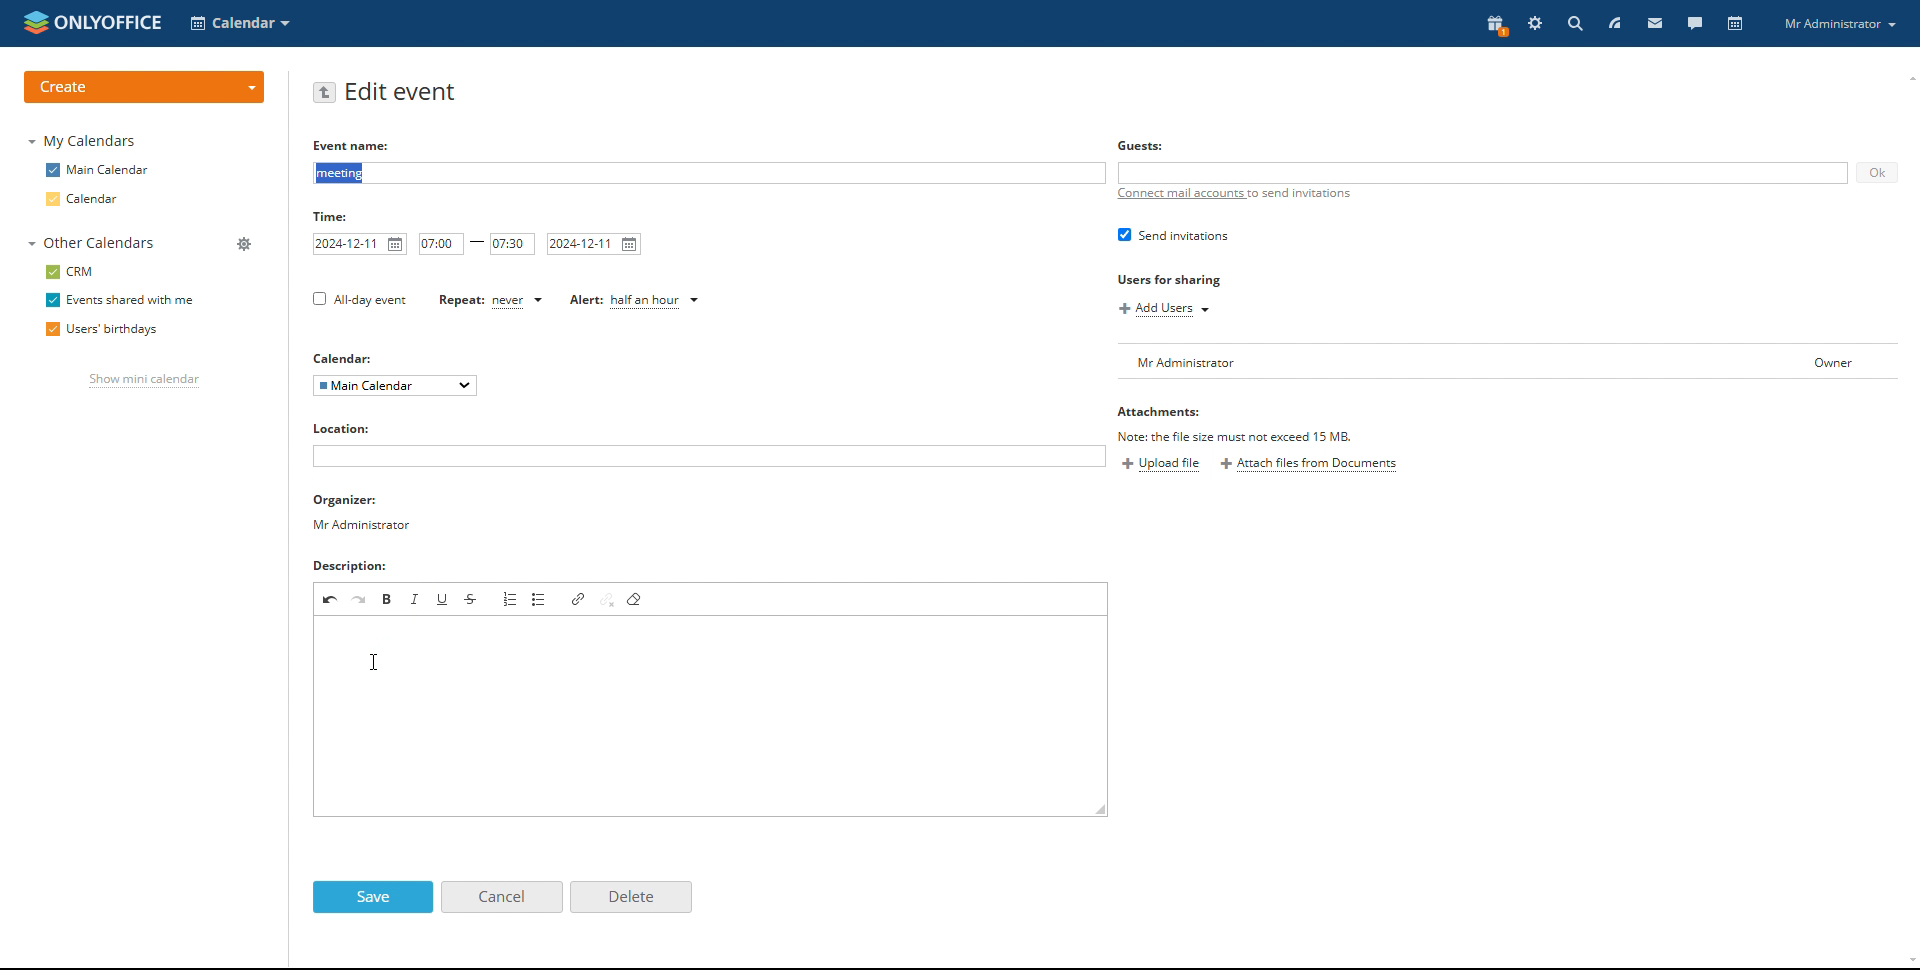 Image resolution: width=1920 pixels, height=970 pixels. What do you see at coordinates (143, 382) in the screenshot?
I see `show mini calendar` at bounding box center [143, 382].